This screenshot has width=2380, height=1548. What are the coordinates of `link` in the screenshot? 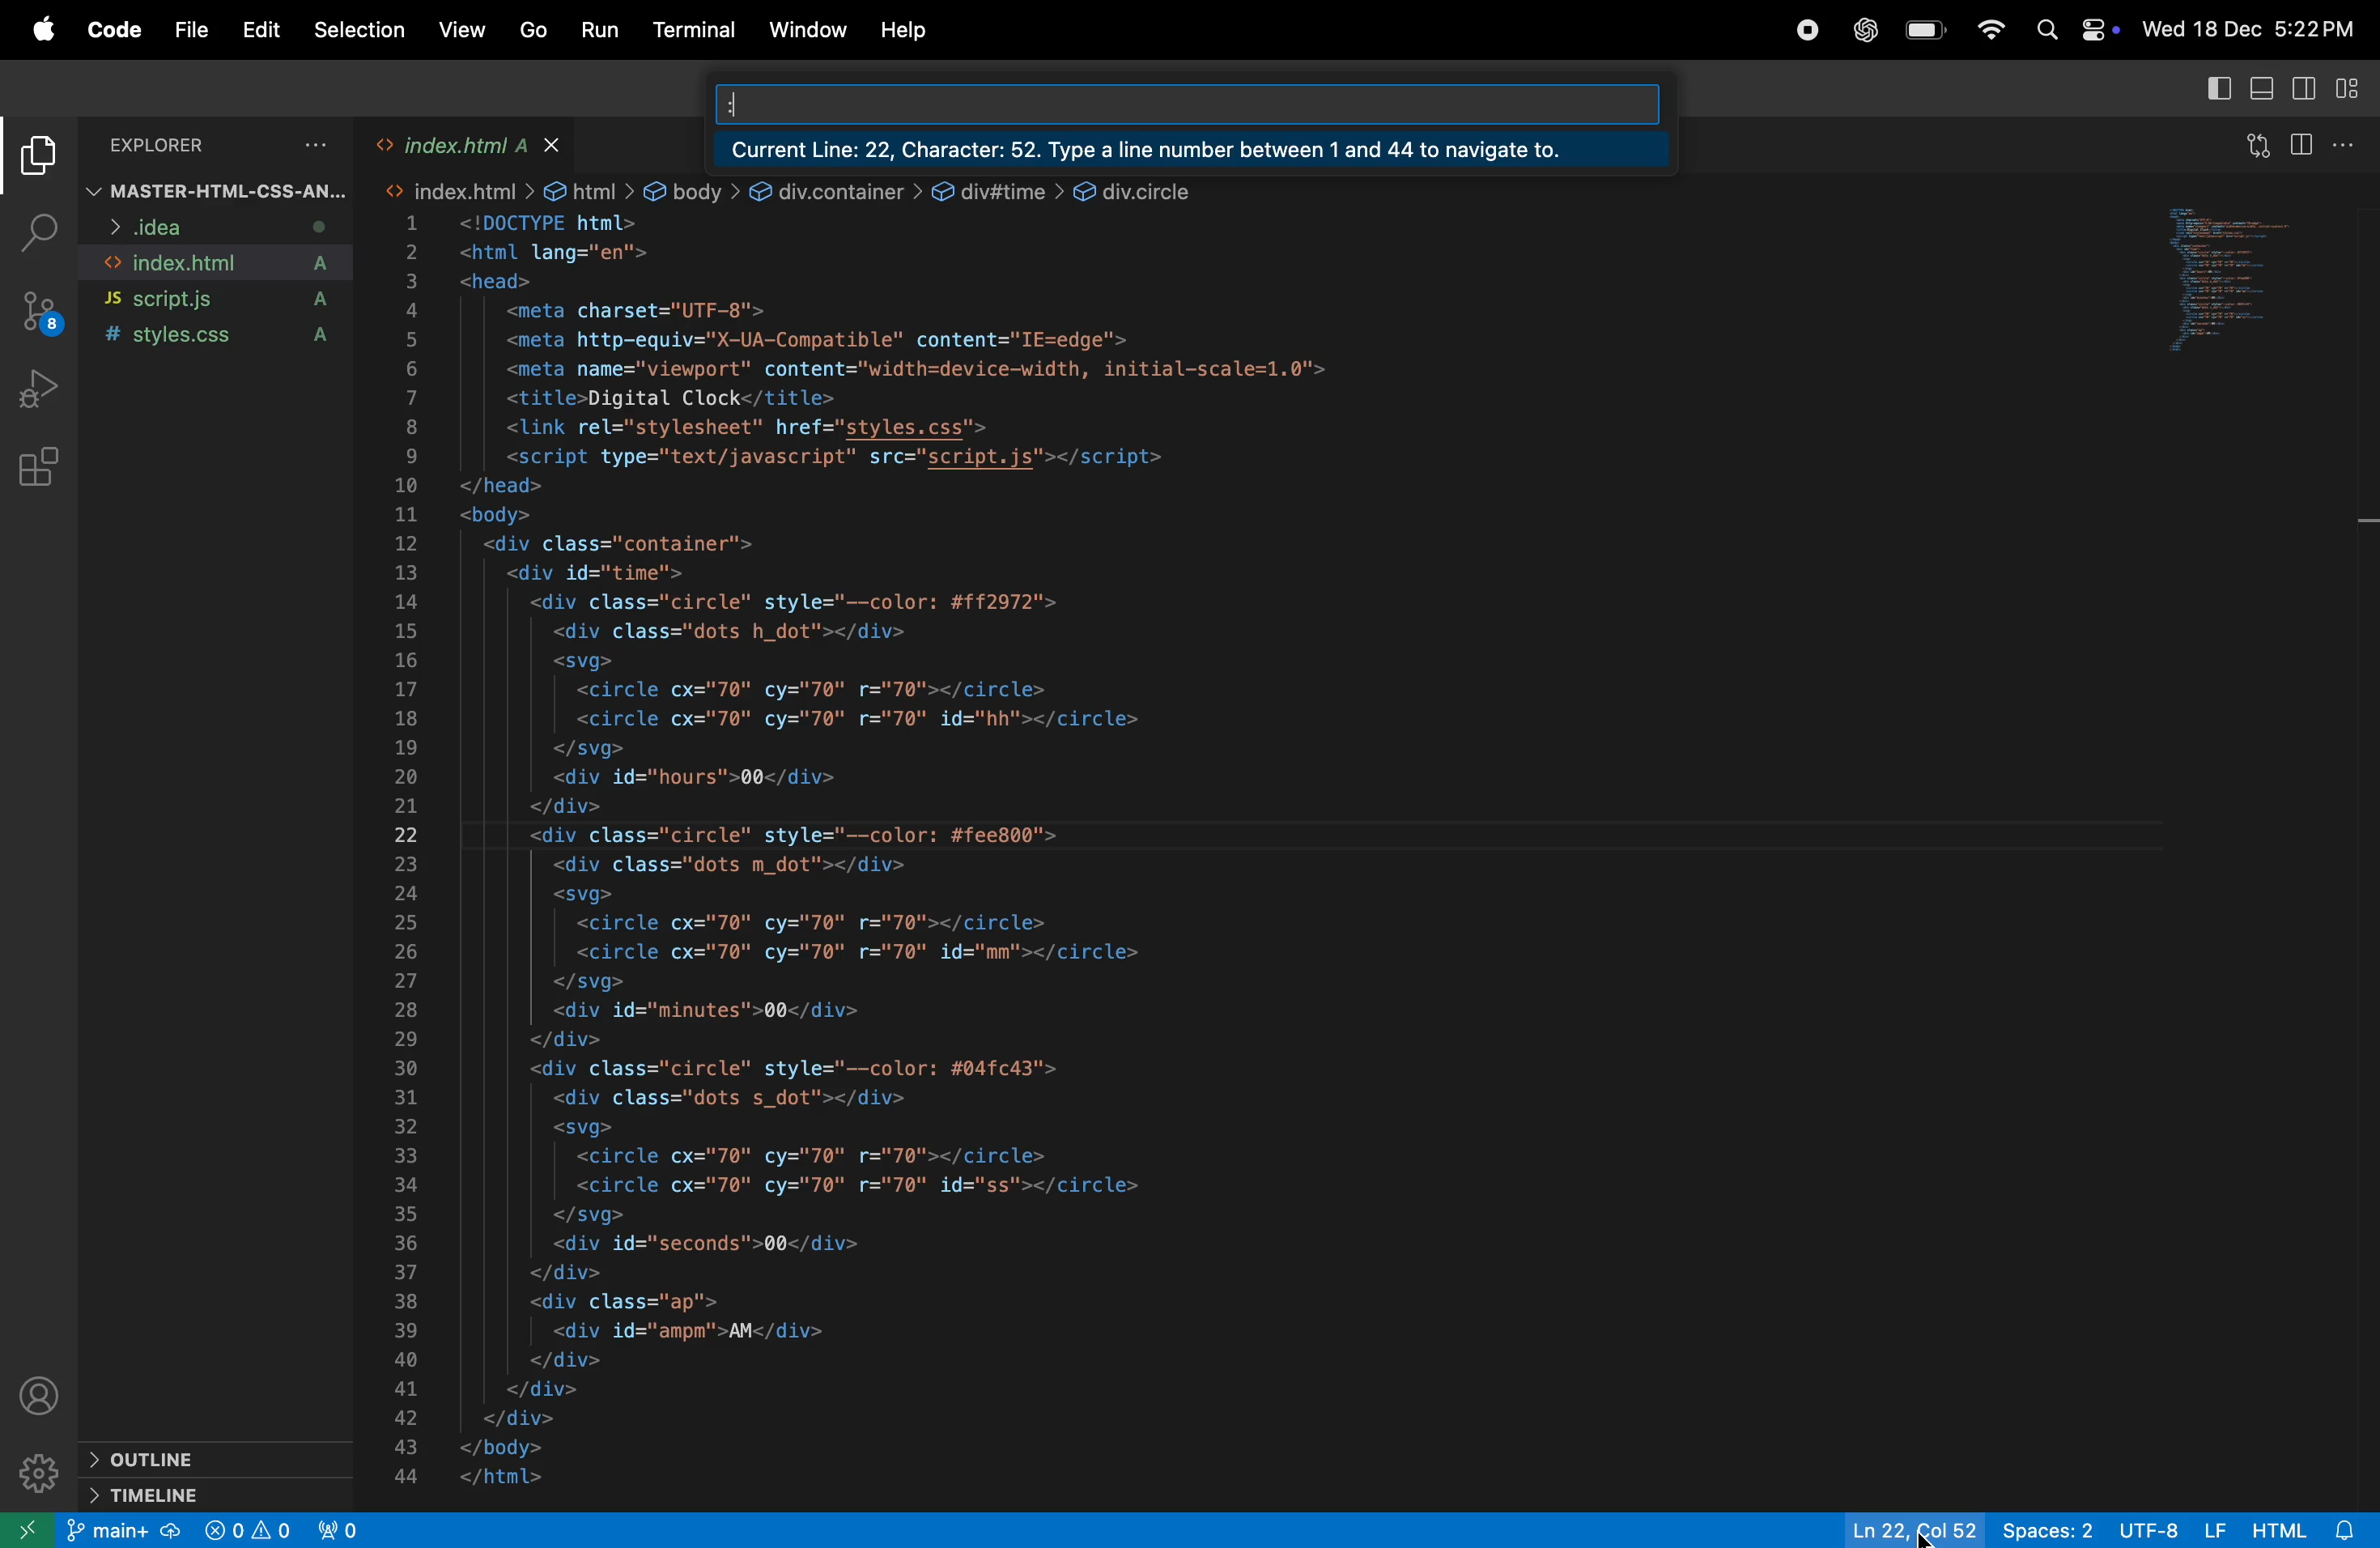 It's located at (996, 187).